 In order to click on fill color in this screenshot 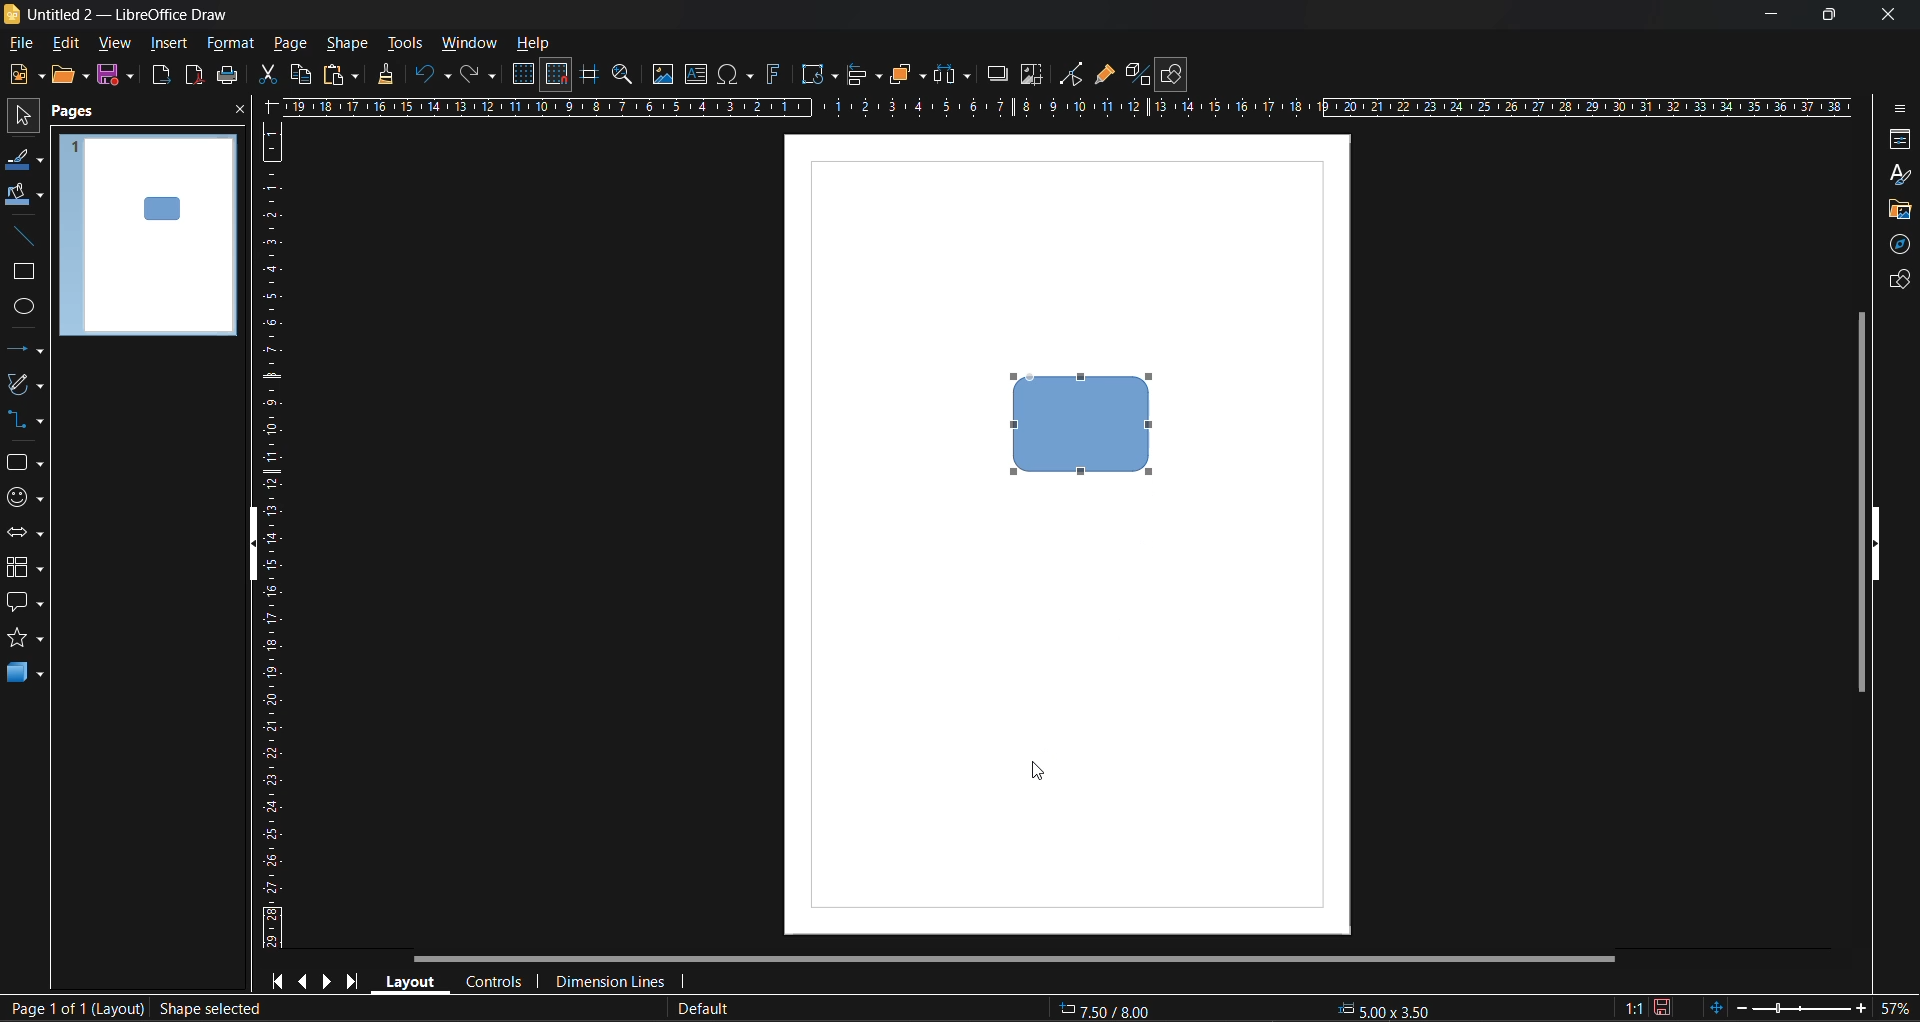, I will do `click(25, 194)`.